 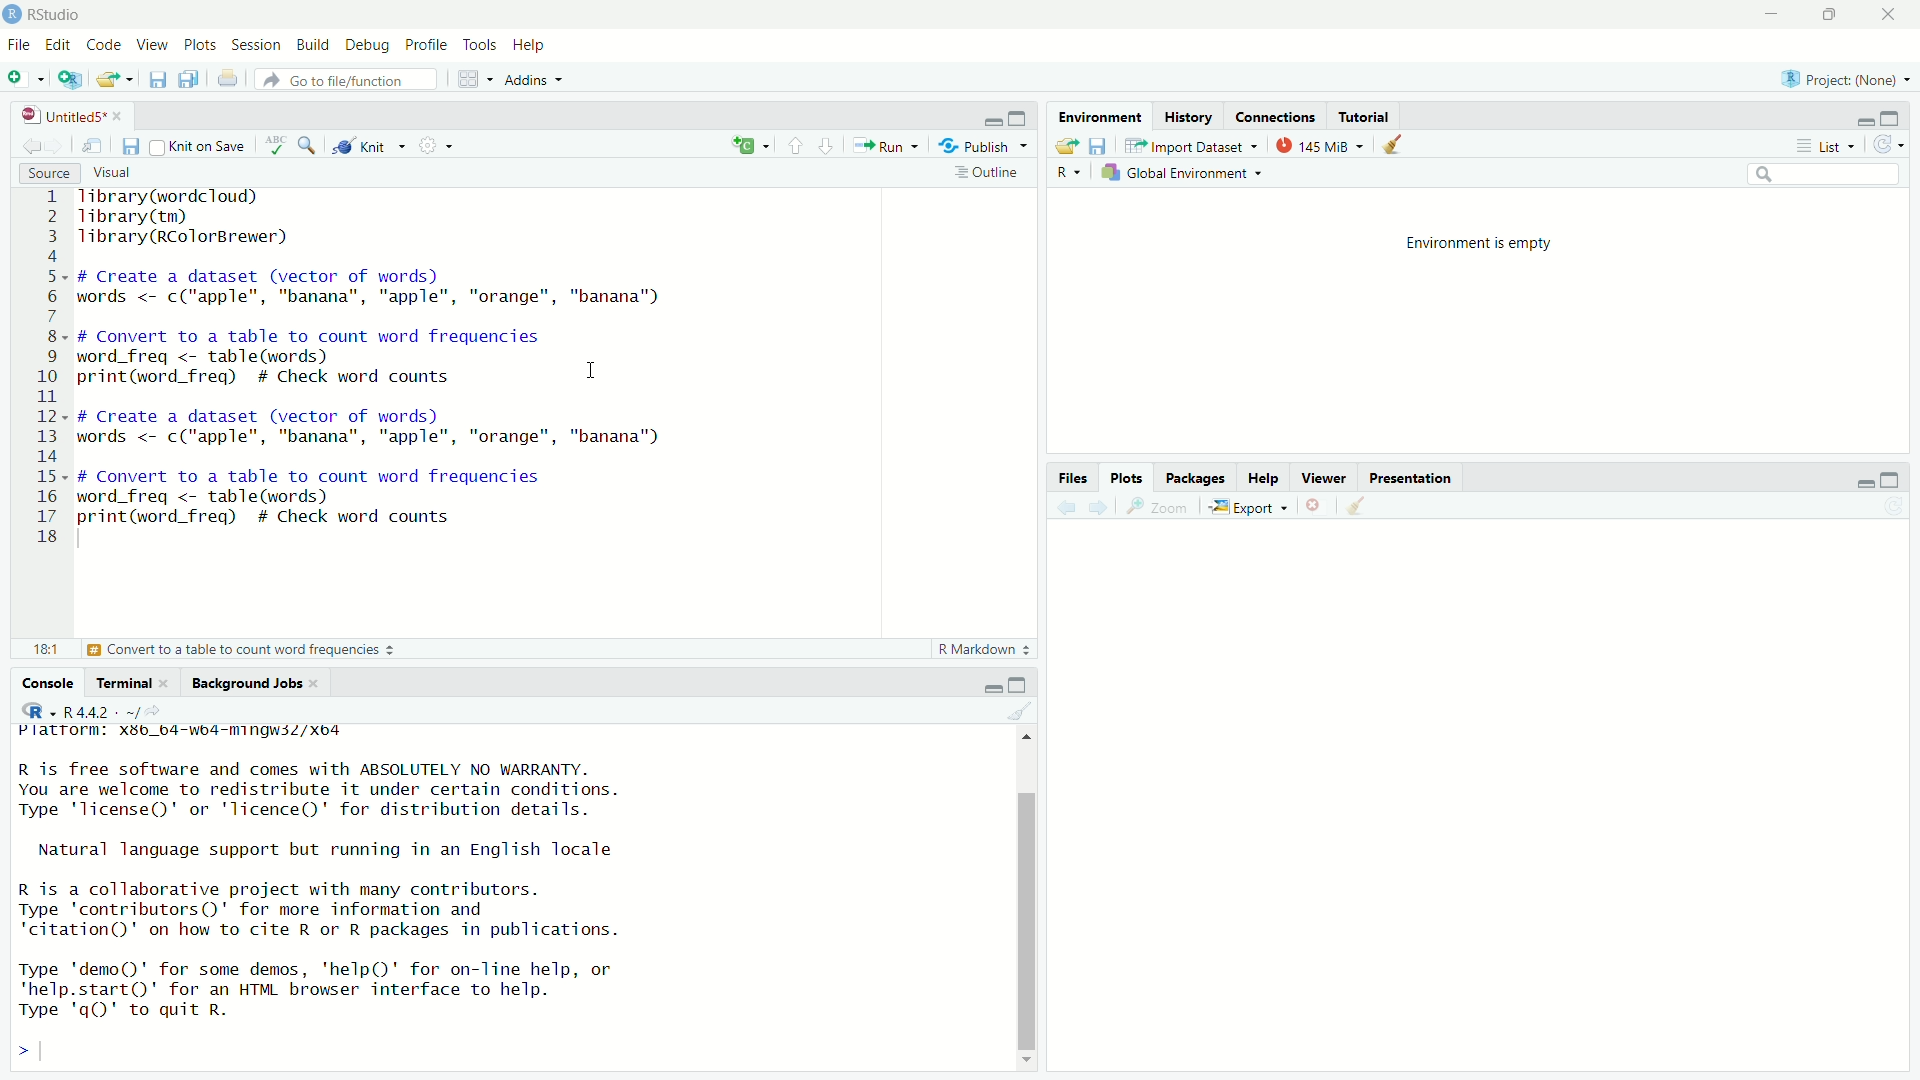 What do you see at coordinates (74, 116) in the screenshot?
I see `Untitled` at bounding box center [74, 116].